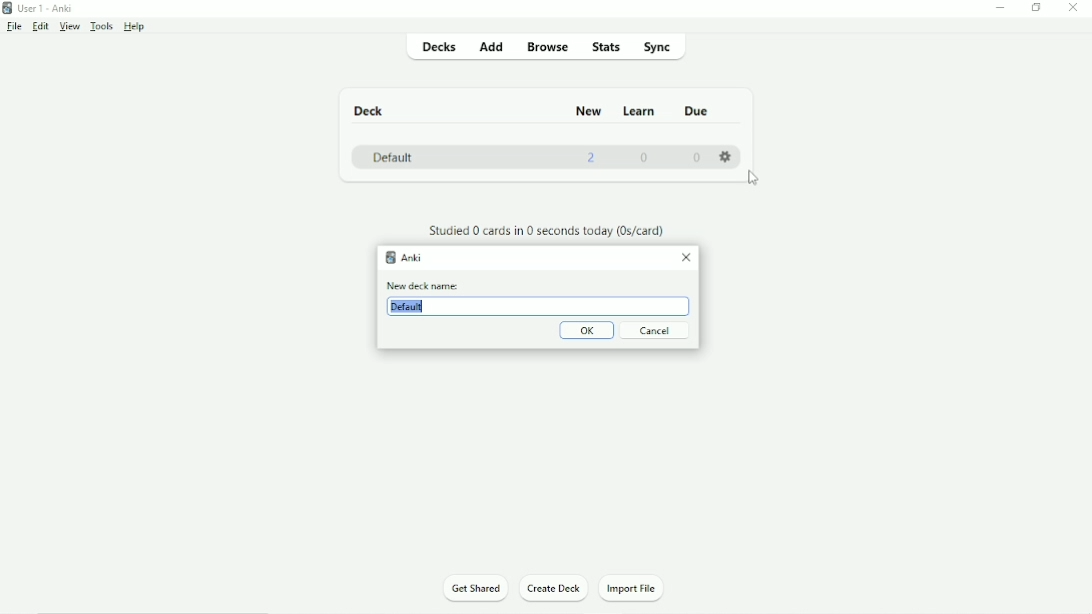 The width and height of the screenshot is (1092, 614). Describe the element at coordinates (1001, 8) in the screenshot. I see `Minimize` at that location.